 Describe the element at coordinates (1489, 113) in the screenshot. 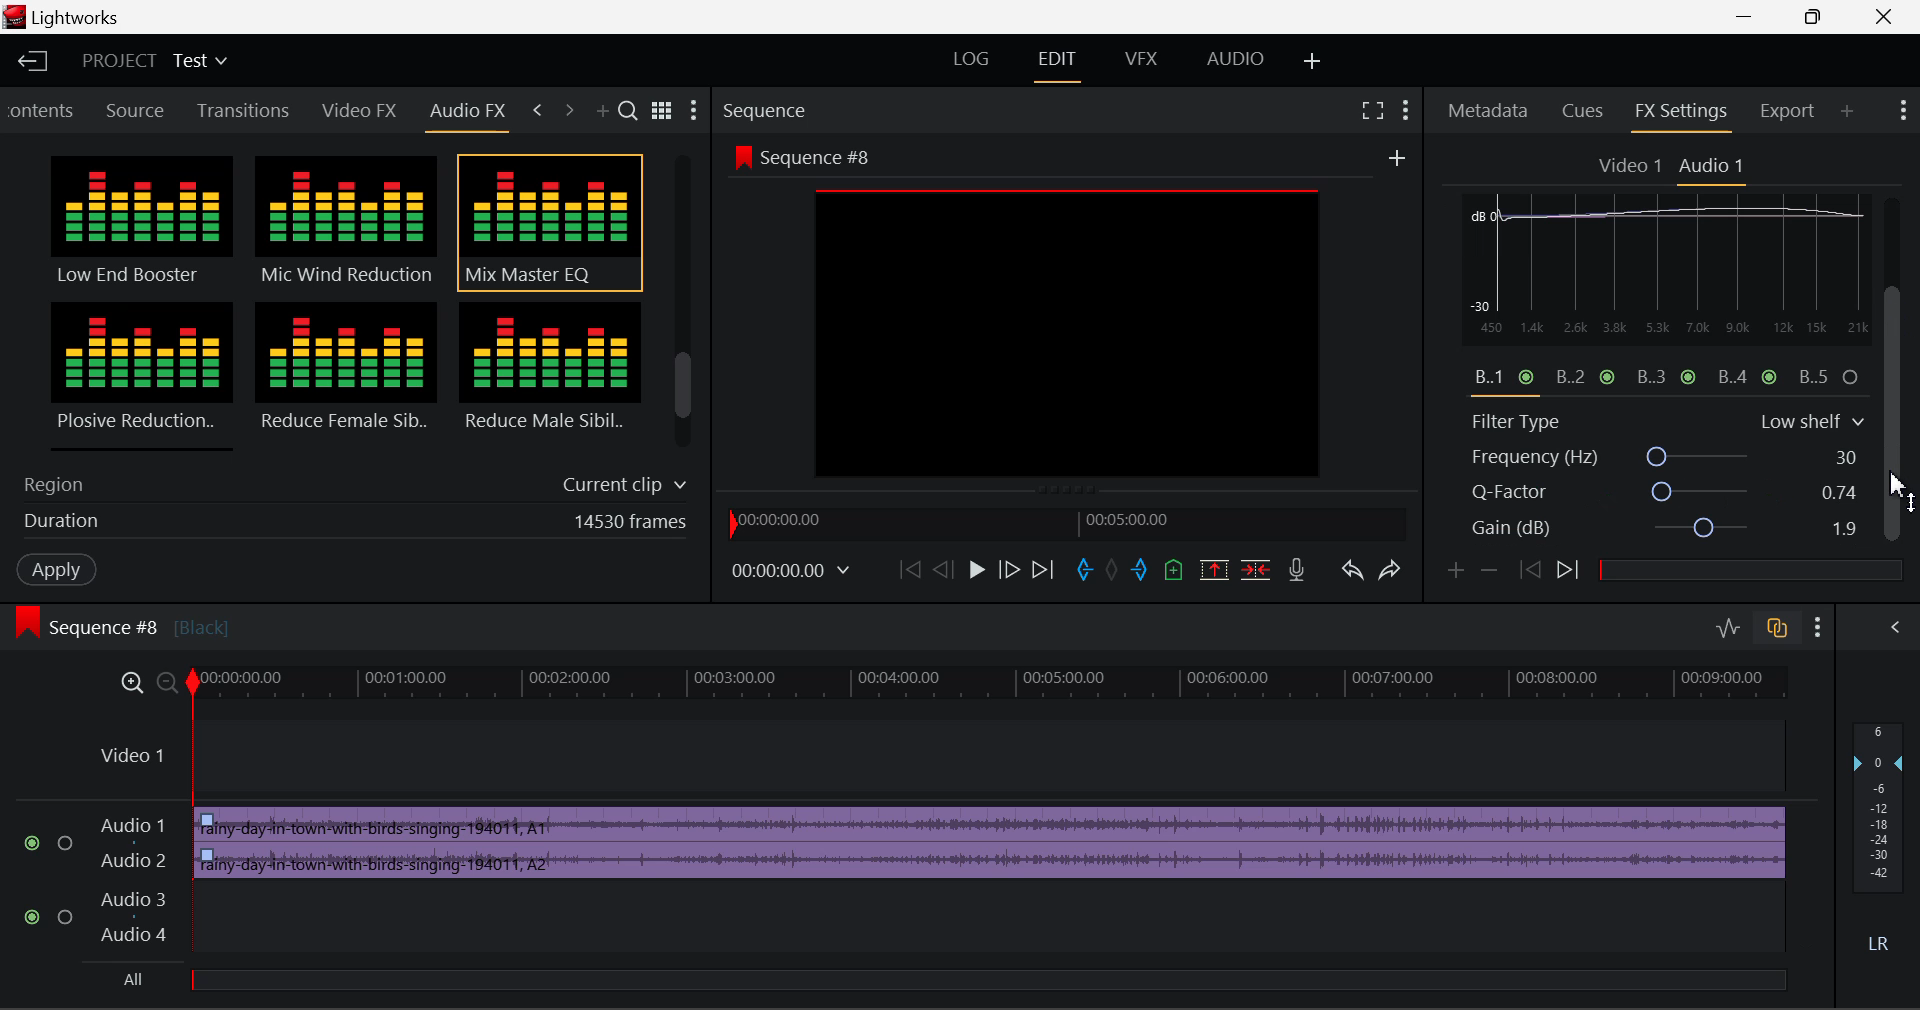

I see `Metadata` at that location.